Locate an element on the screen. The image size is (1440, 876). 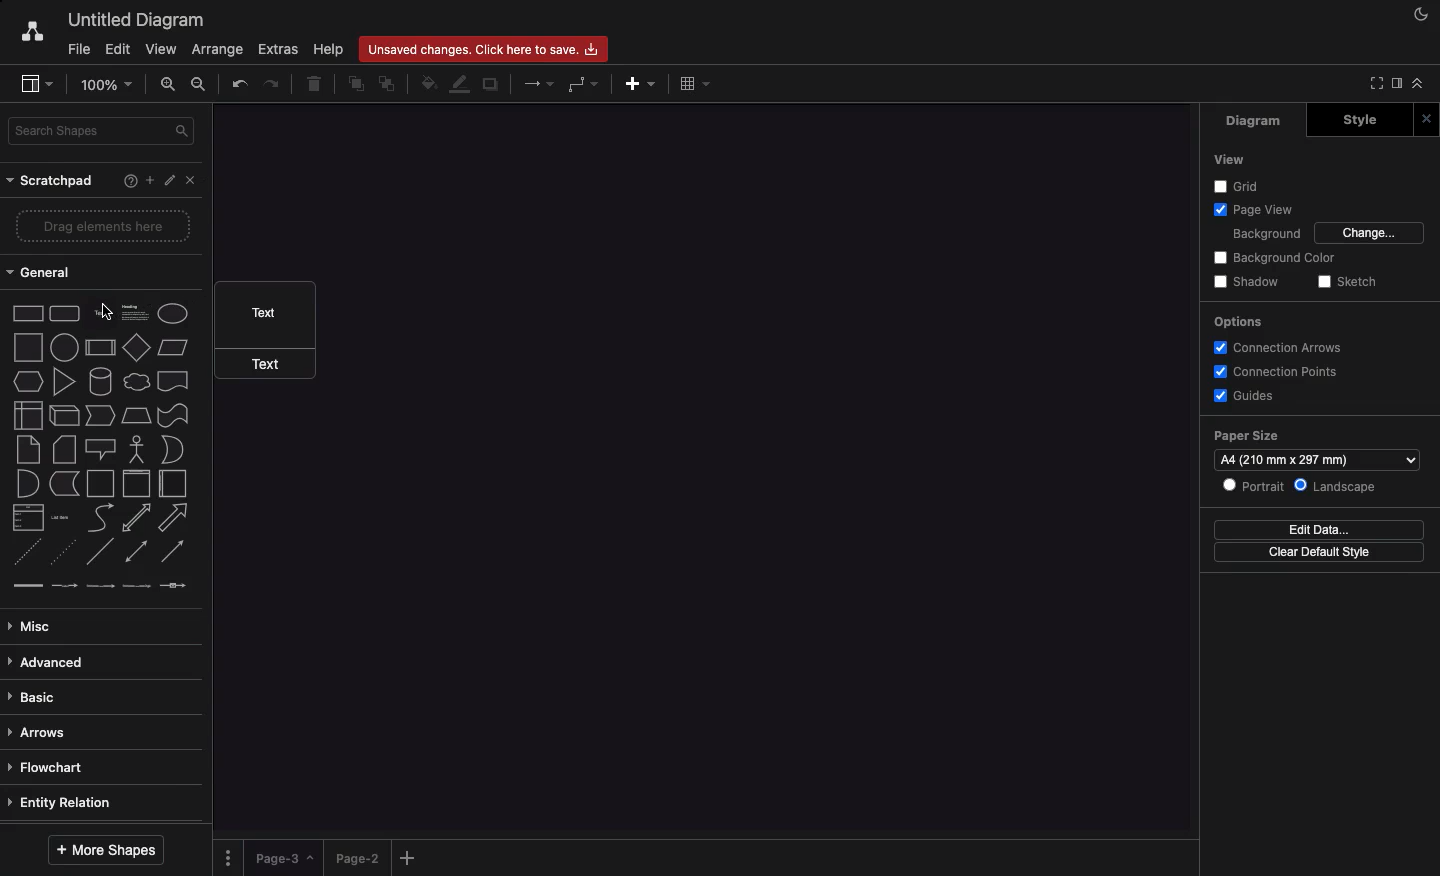
bidirectional arrow is located at coordinates (135, 518).